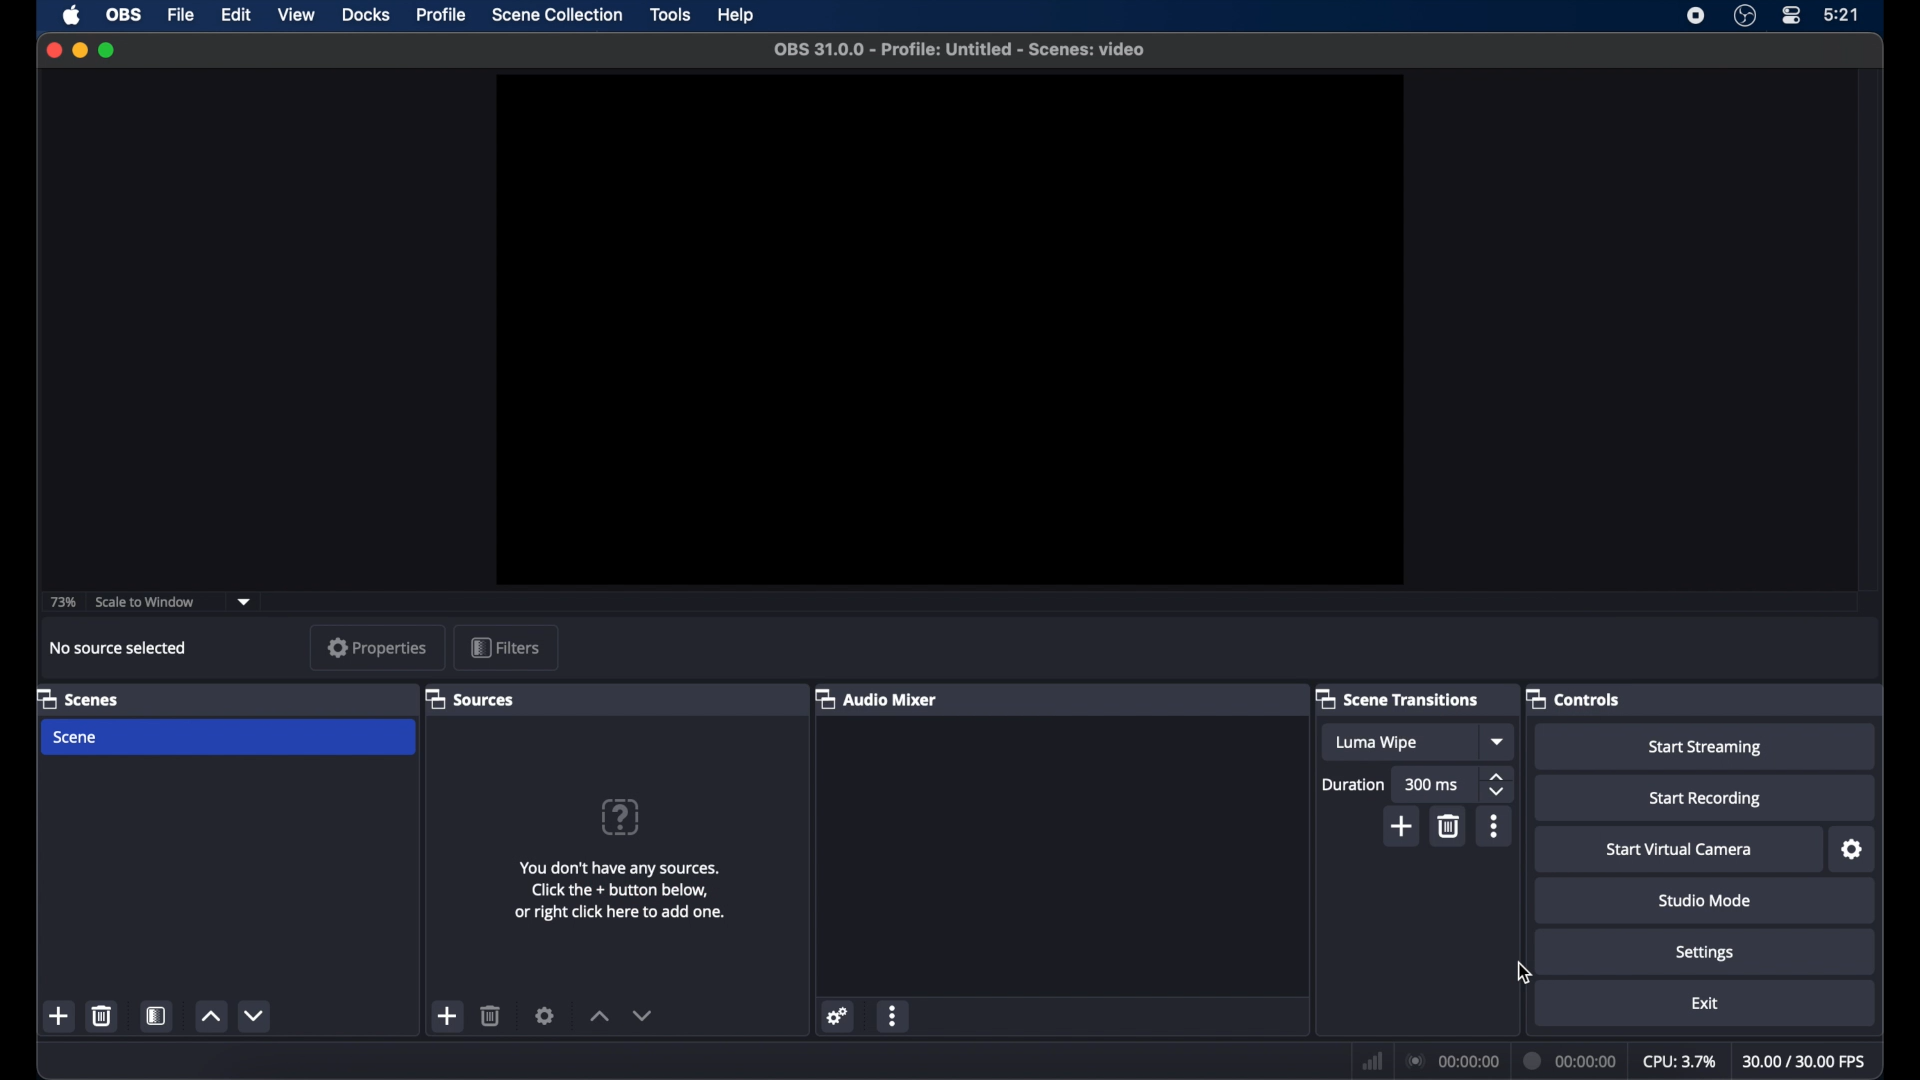  What do you see at coordinates (546, 1015) in the screenshot?
I see `settings` at bounding box center [546, 1015].